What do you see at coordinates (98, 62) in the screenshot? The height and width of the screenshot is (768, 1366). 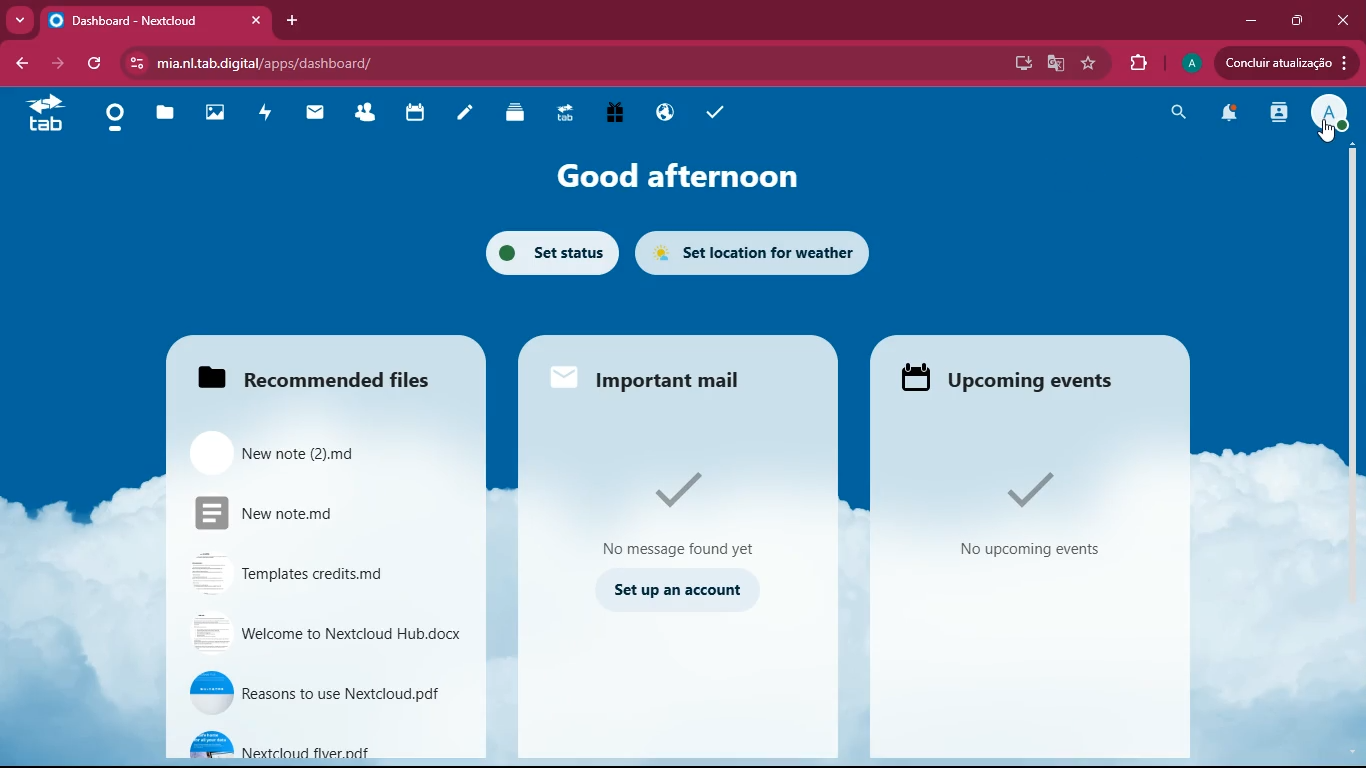 I see `refresh` at bounding box center [98, 62].